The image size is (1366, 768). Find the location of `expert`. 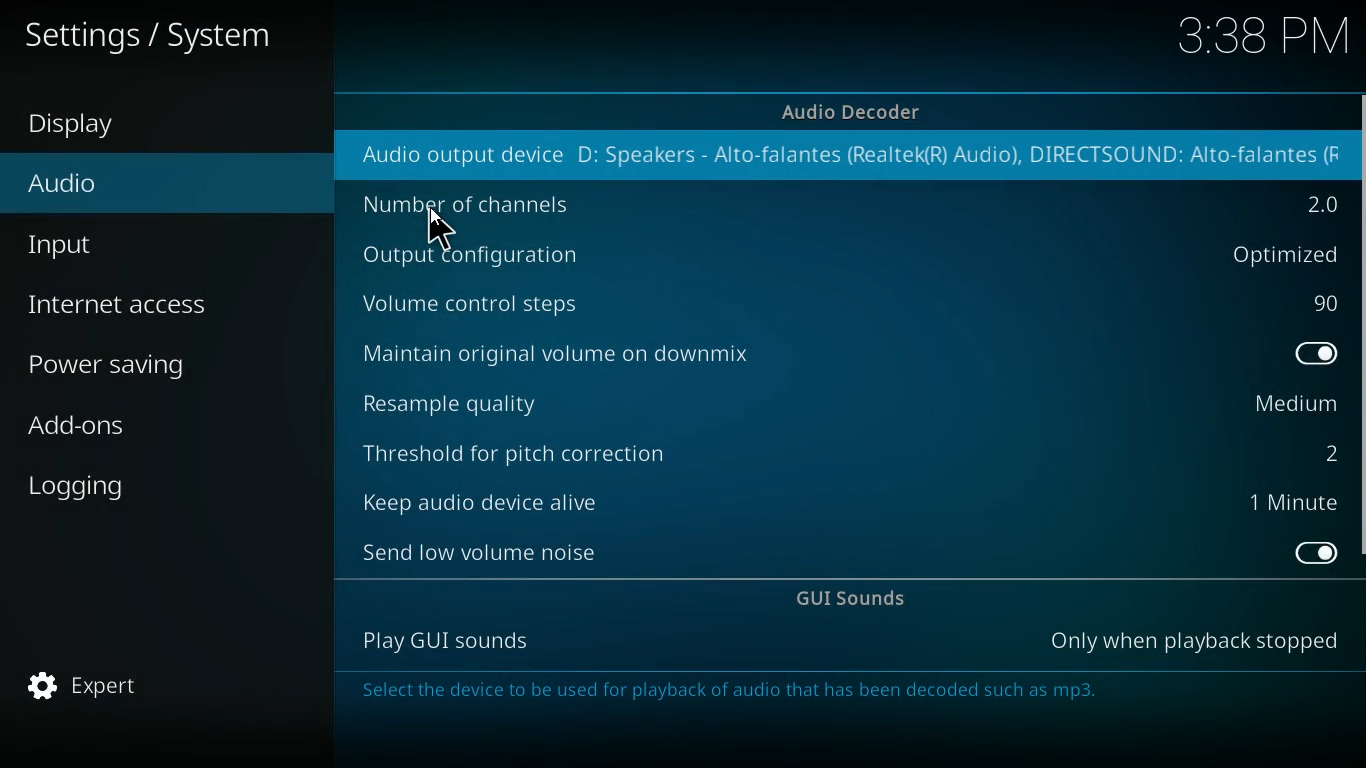

expert is located at coordinates (114, 687).